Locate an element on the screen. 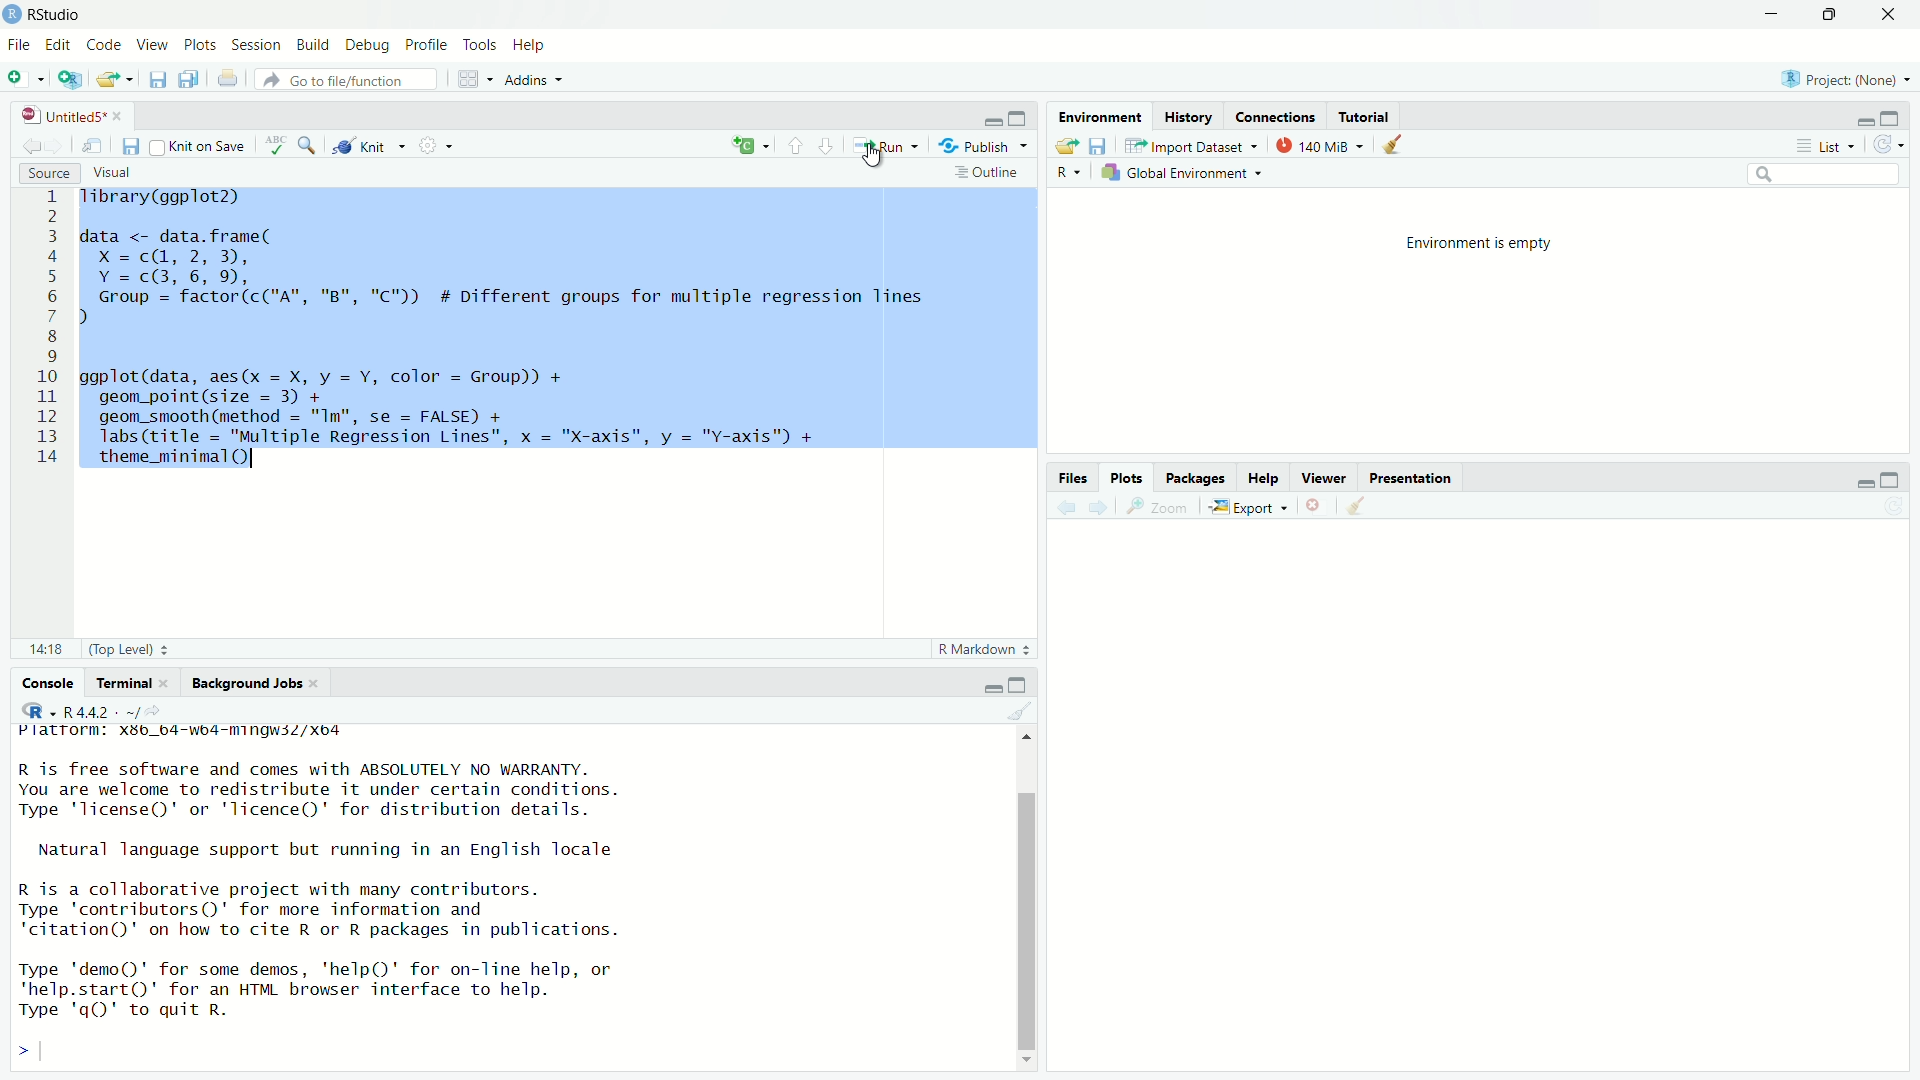 This screenshot has width=1920, height=1080. File is located at coordinates (22, 45).